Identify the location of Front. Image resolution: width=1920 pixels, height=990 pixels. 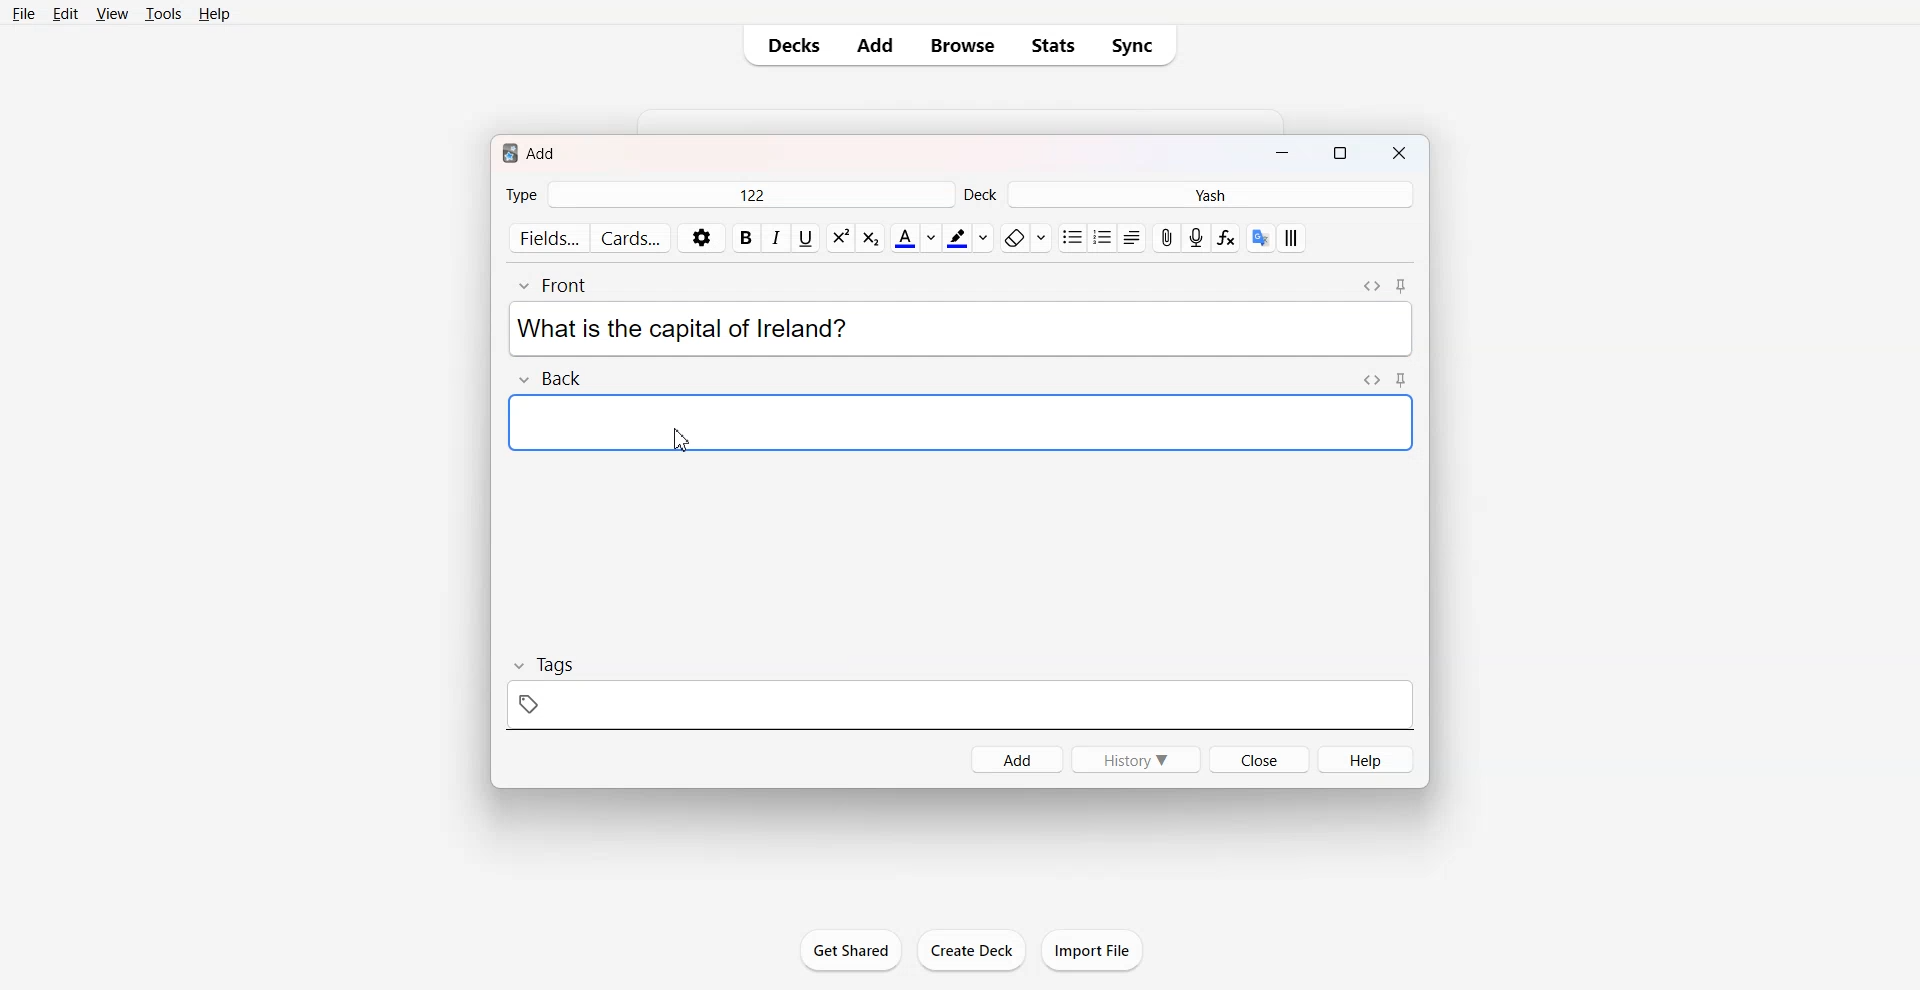
(559, 285).